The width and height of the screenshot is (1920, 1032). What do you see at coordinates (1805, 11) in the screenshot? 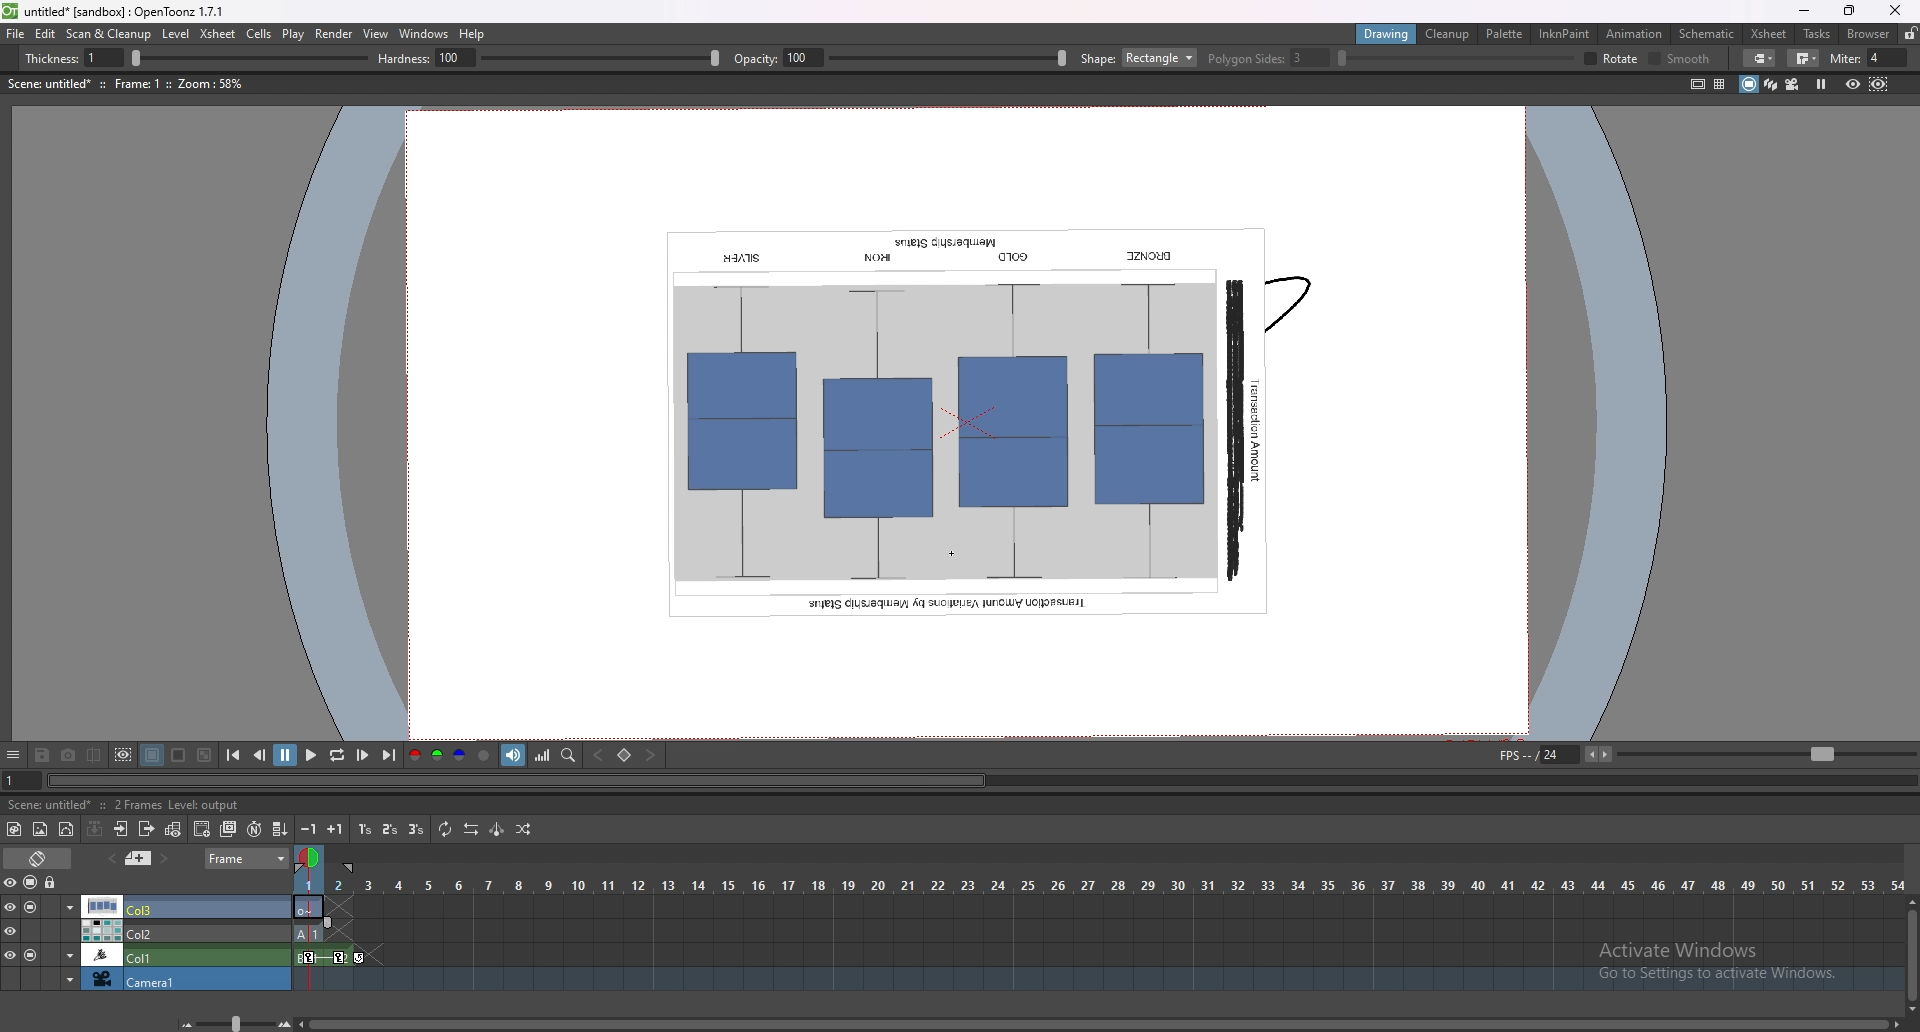
I see `minimize` at bounding box center [1805, 11].